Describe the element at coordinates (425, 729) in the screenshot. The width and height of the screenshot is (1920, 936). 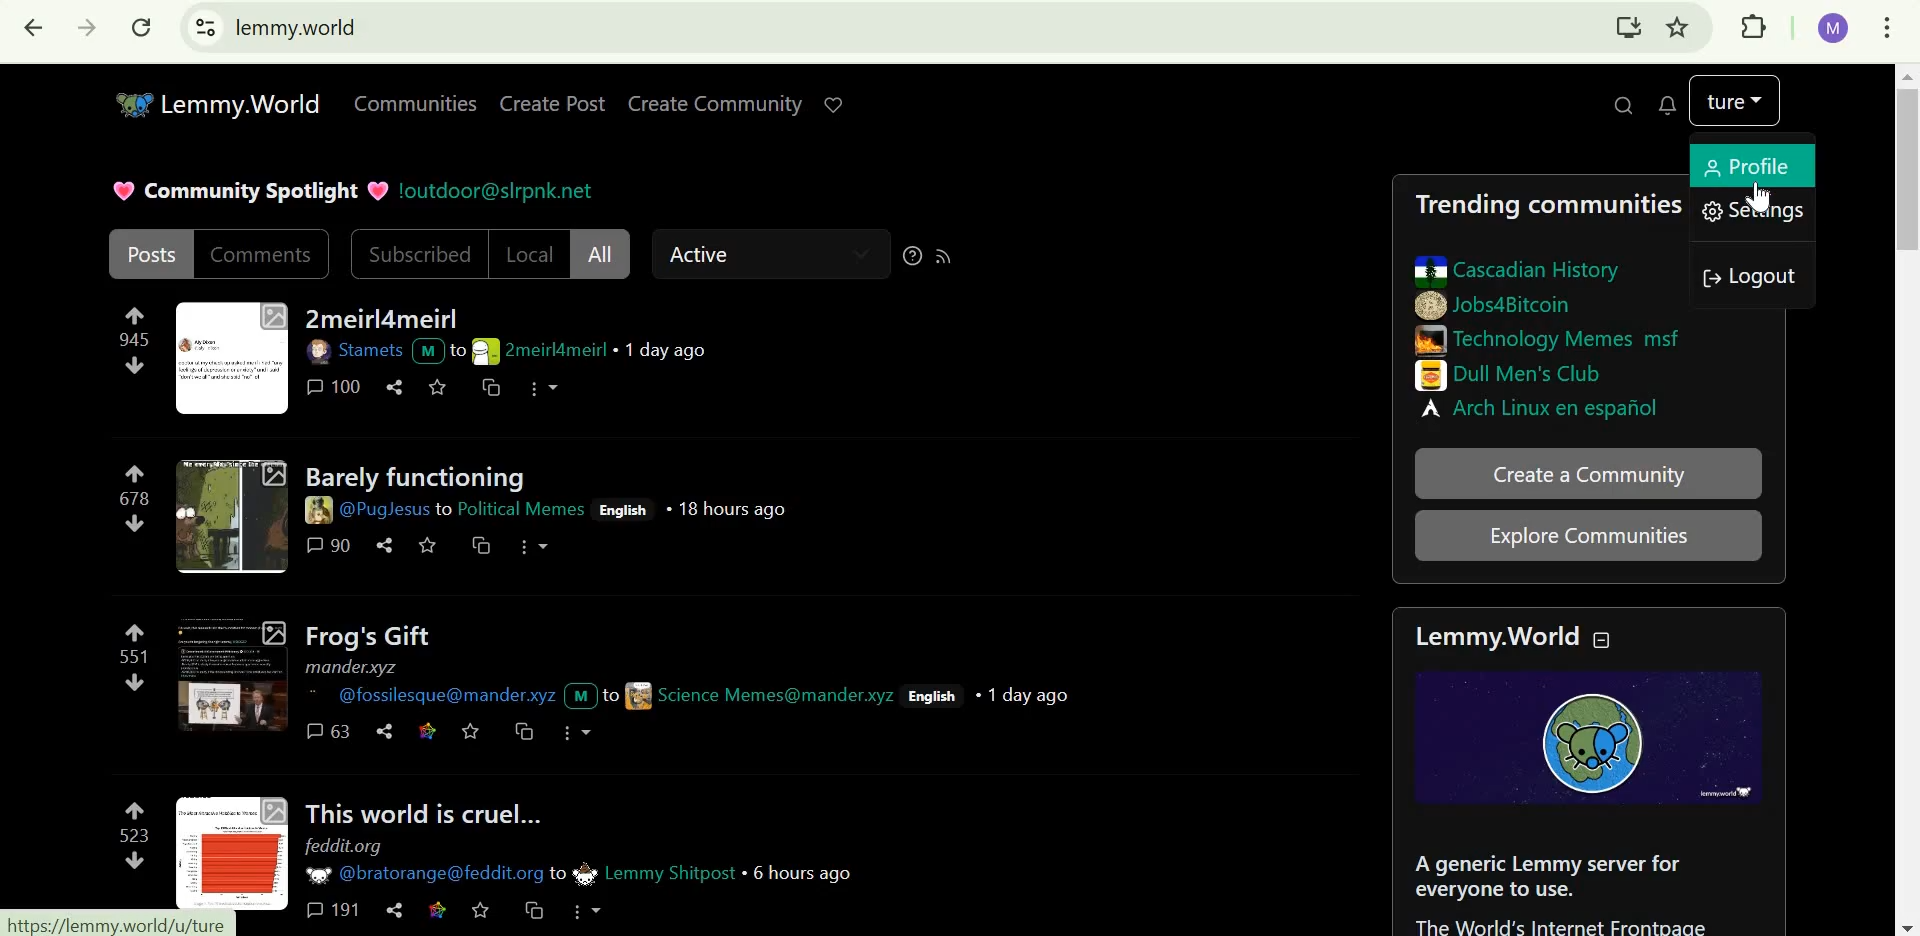
I see `link` at that location.